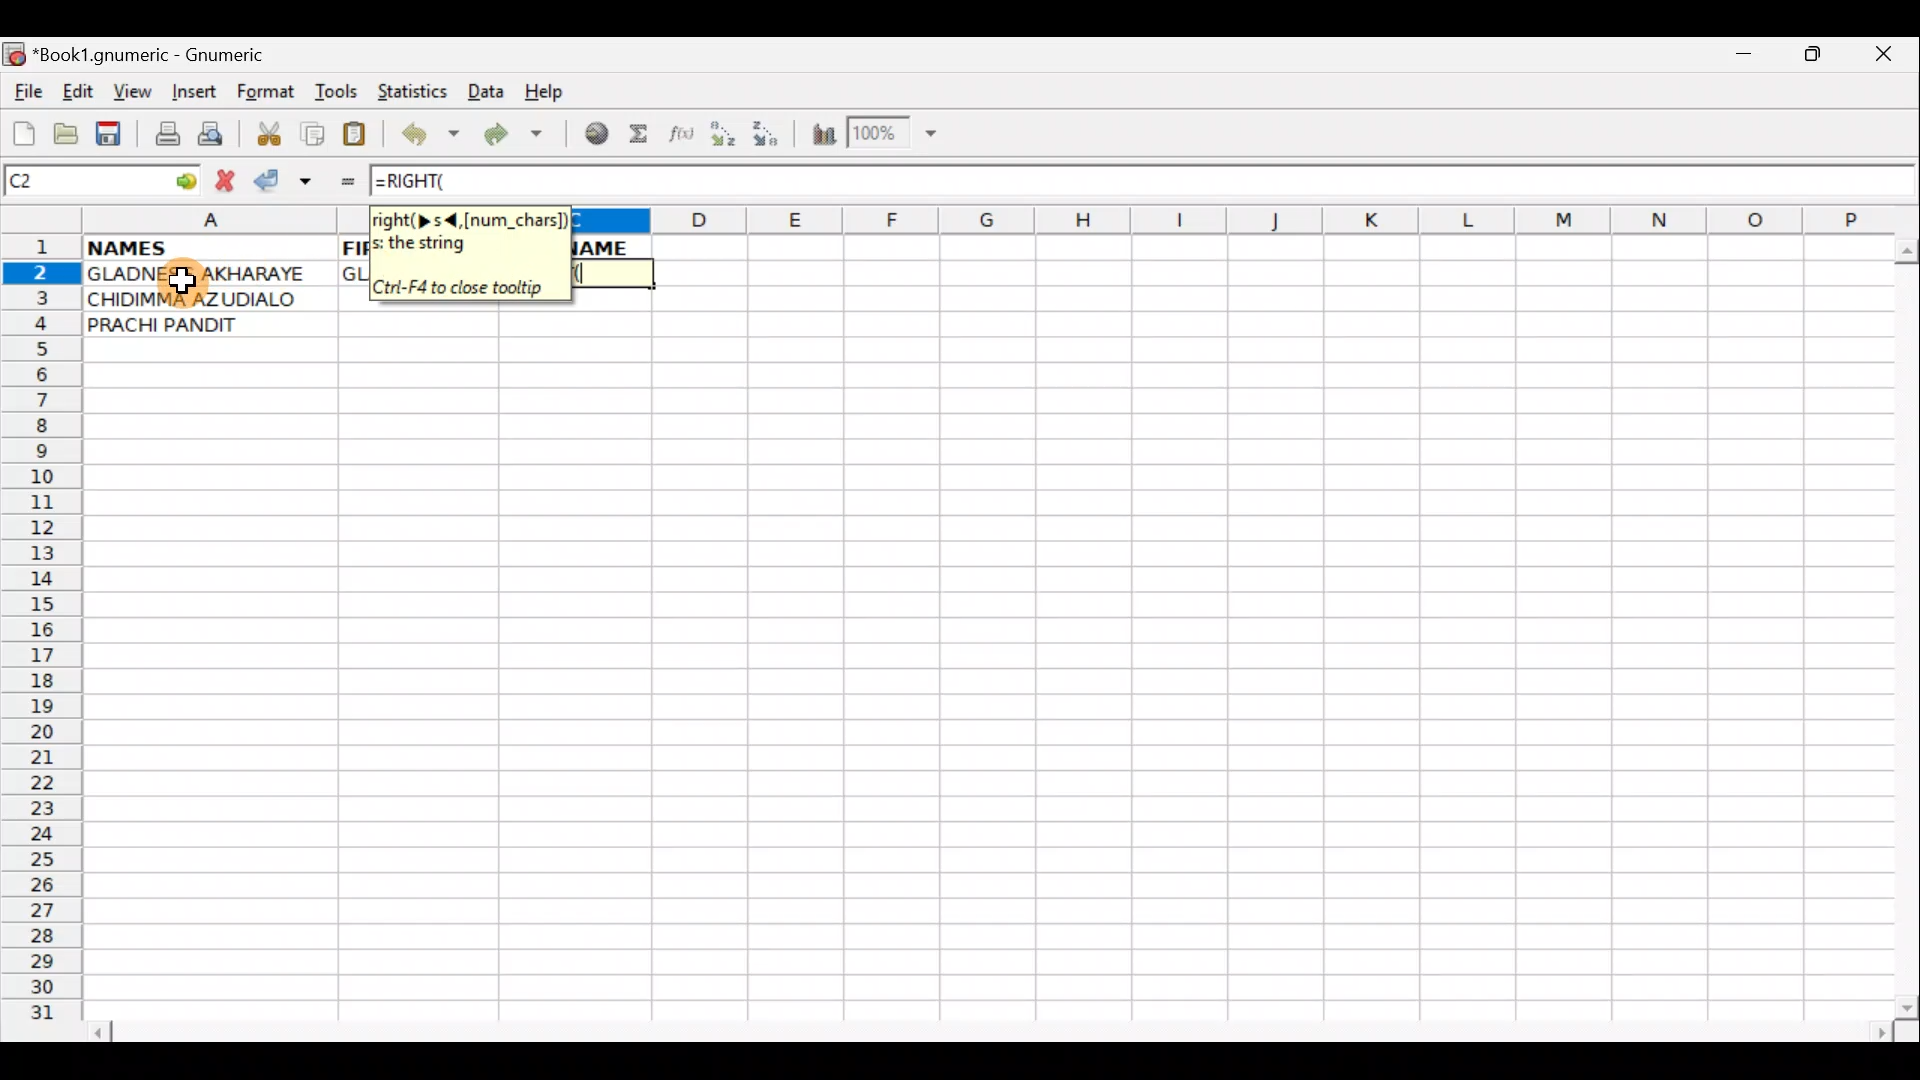  I want to click on Cursor on cell A2, so click(192, 275).